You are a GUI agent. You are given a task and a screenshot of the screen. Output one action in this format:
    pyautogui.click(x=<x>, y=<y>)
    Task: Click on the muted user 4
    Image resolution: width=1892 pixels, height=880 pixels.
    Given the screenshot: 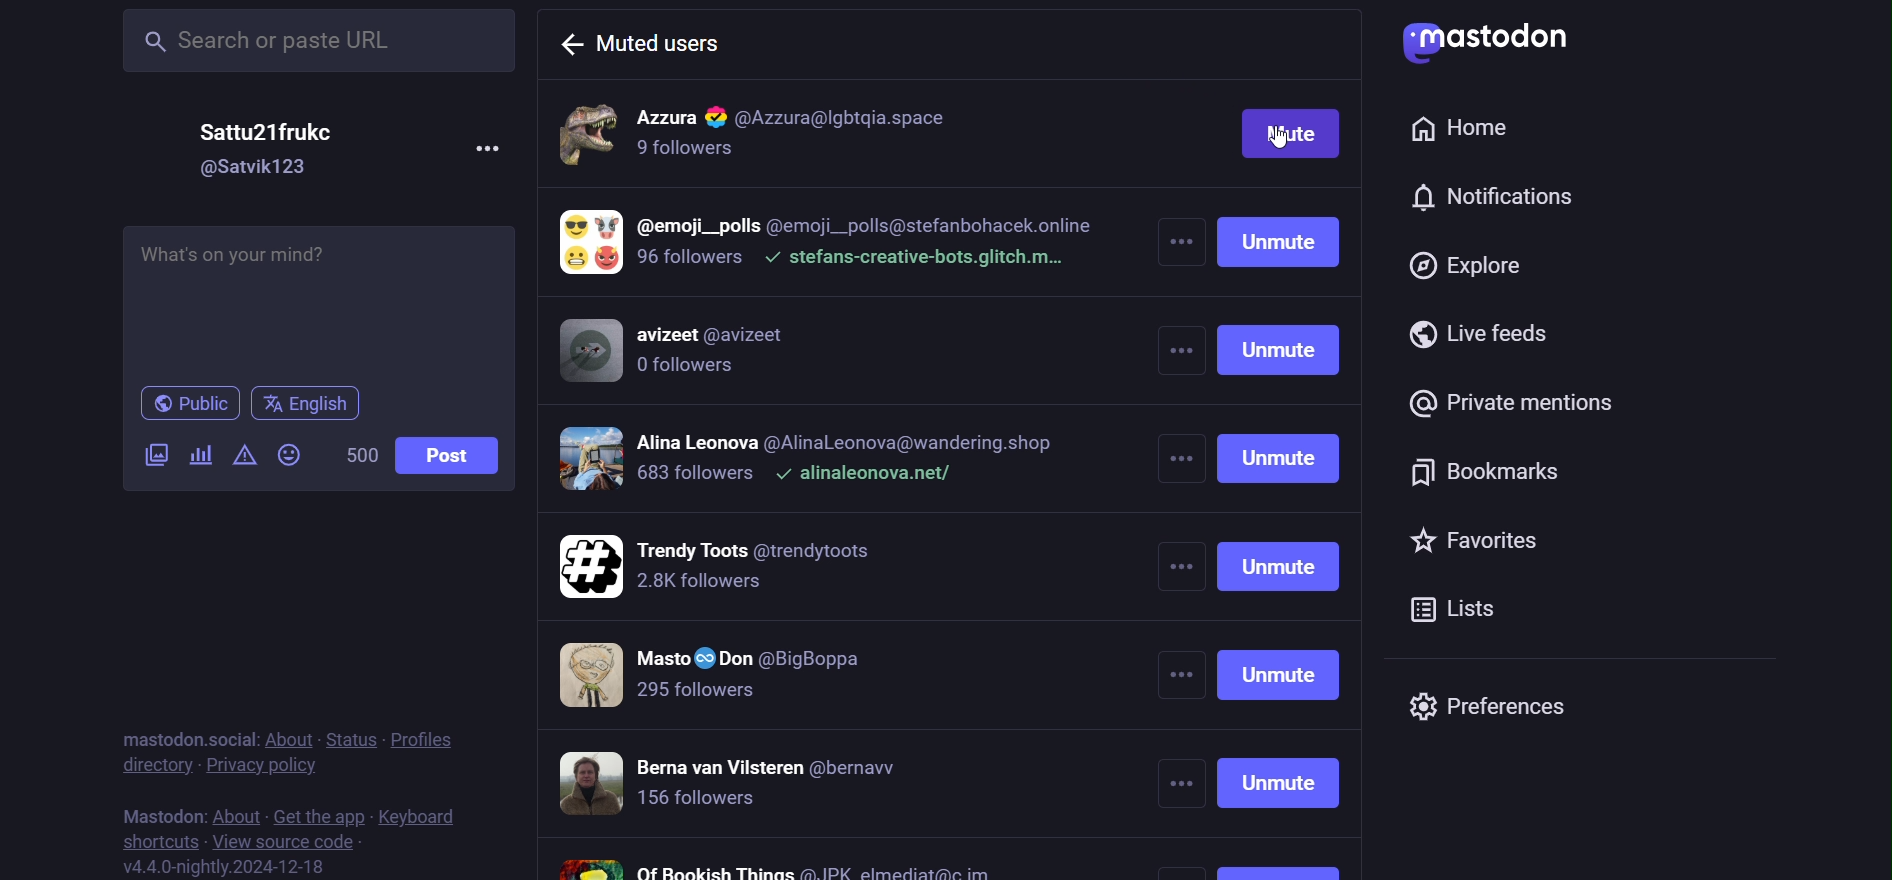 What is the action you would take?
    pyautogui.click(x=811, y=464)
    